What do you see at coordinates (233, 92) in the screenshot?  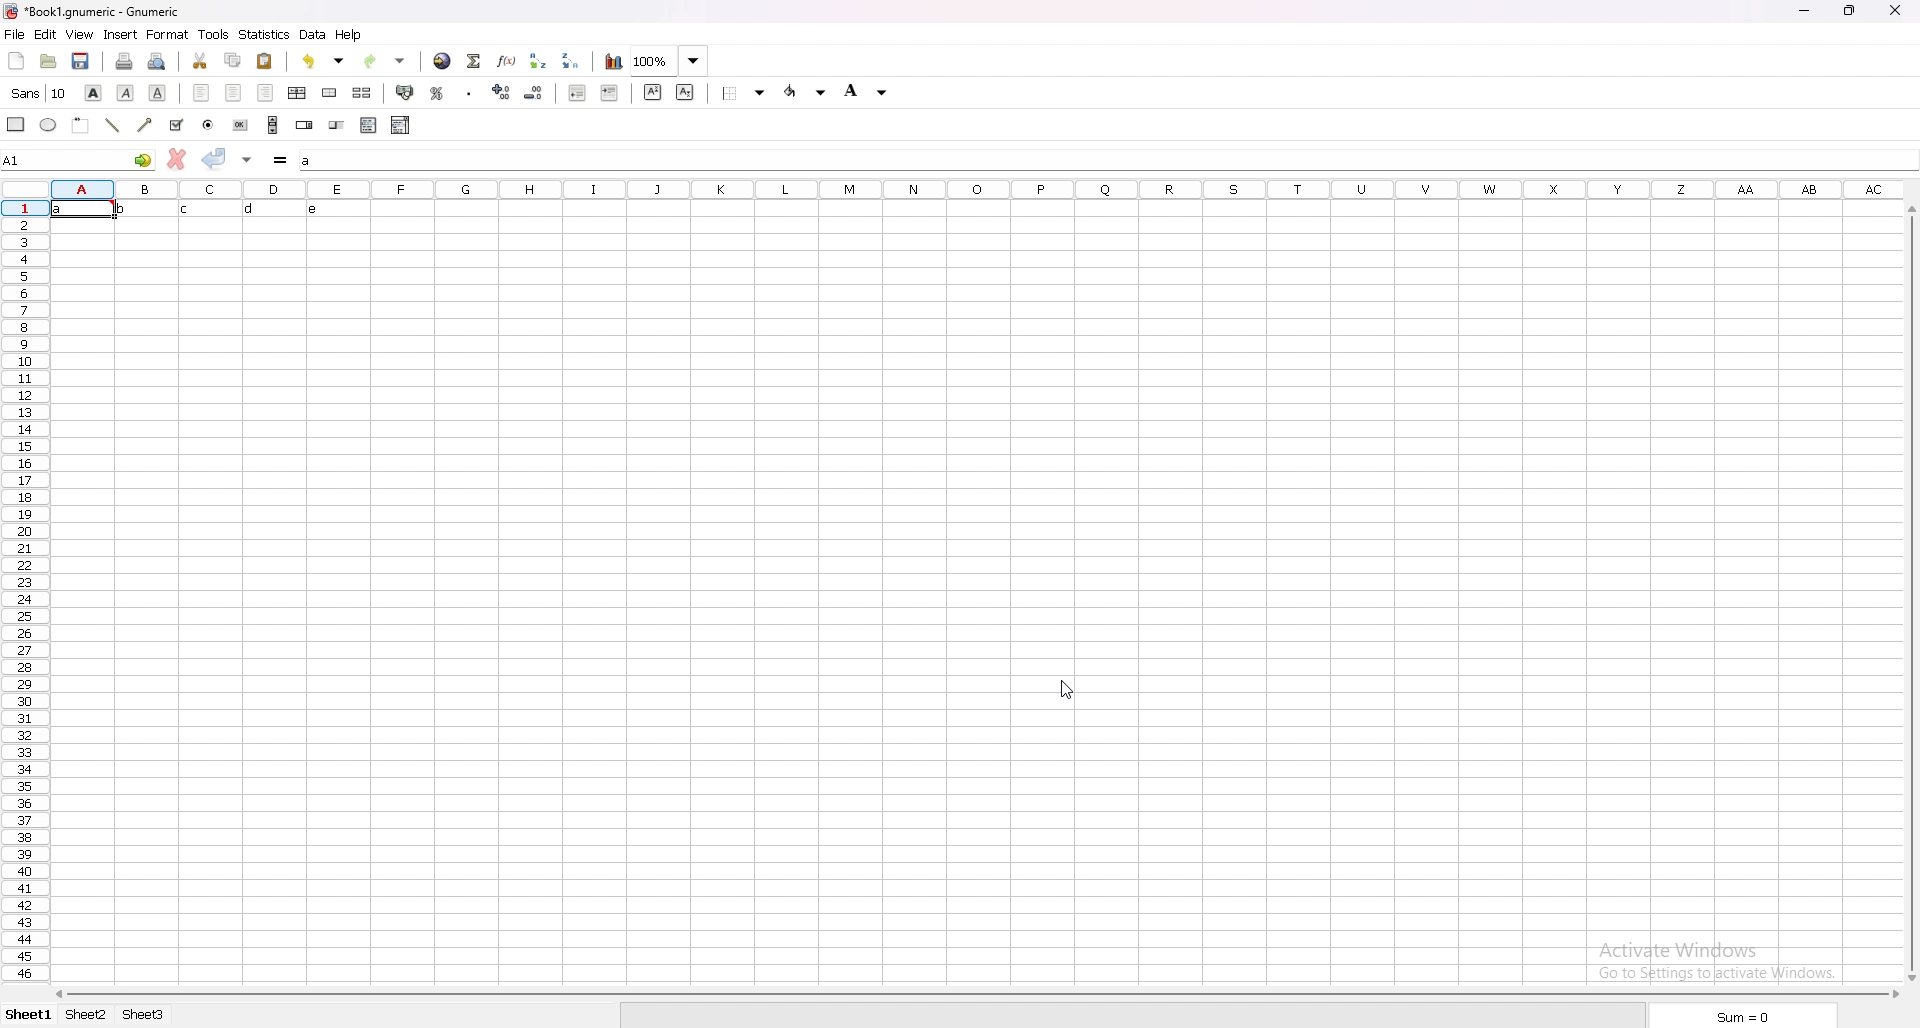 I see `centre` at bounding box center [233, 92].